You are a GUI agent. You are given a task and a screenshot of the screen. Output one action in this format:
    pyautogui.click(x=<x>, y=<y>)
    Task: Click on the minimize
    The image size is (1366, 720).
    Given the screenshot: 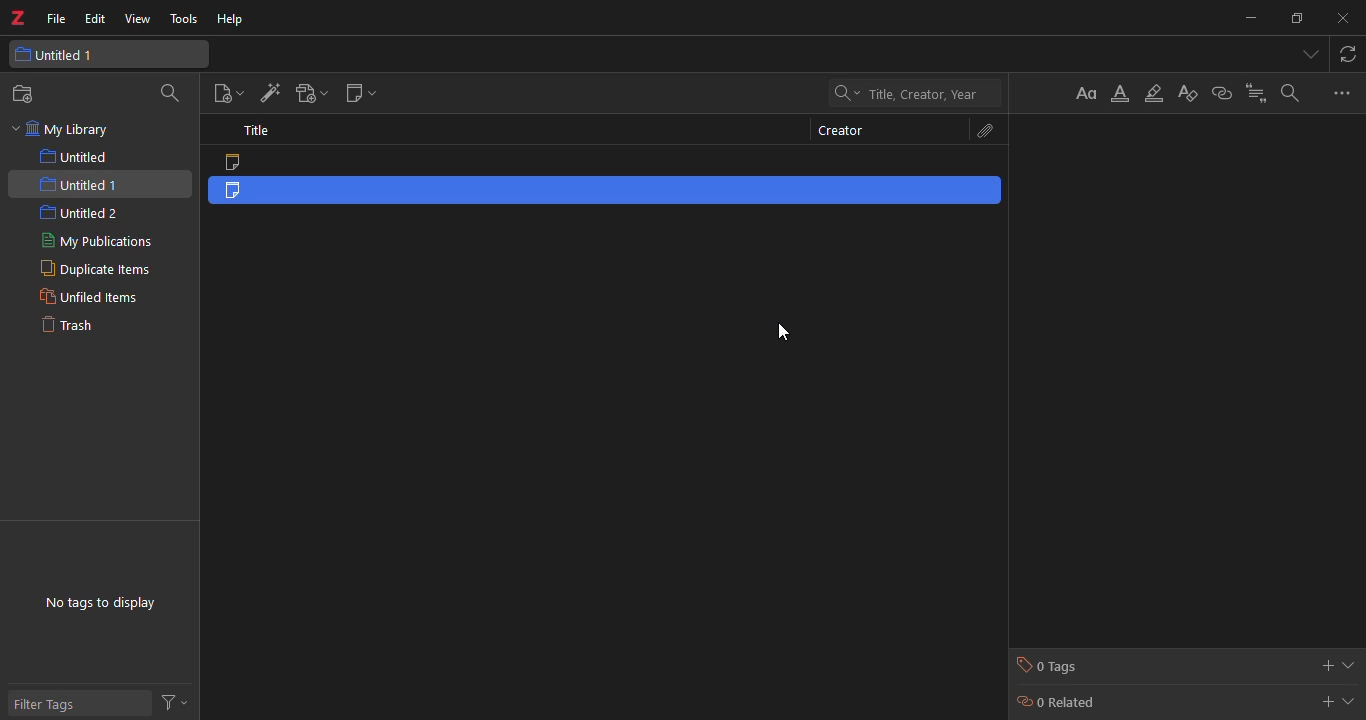 What is the action you would take?
    pyautogui.click(x=1243, y=20)
    